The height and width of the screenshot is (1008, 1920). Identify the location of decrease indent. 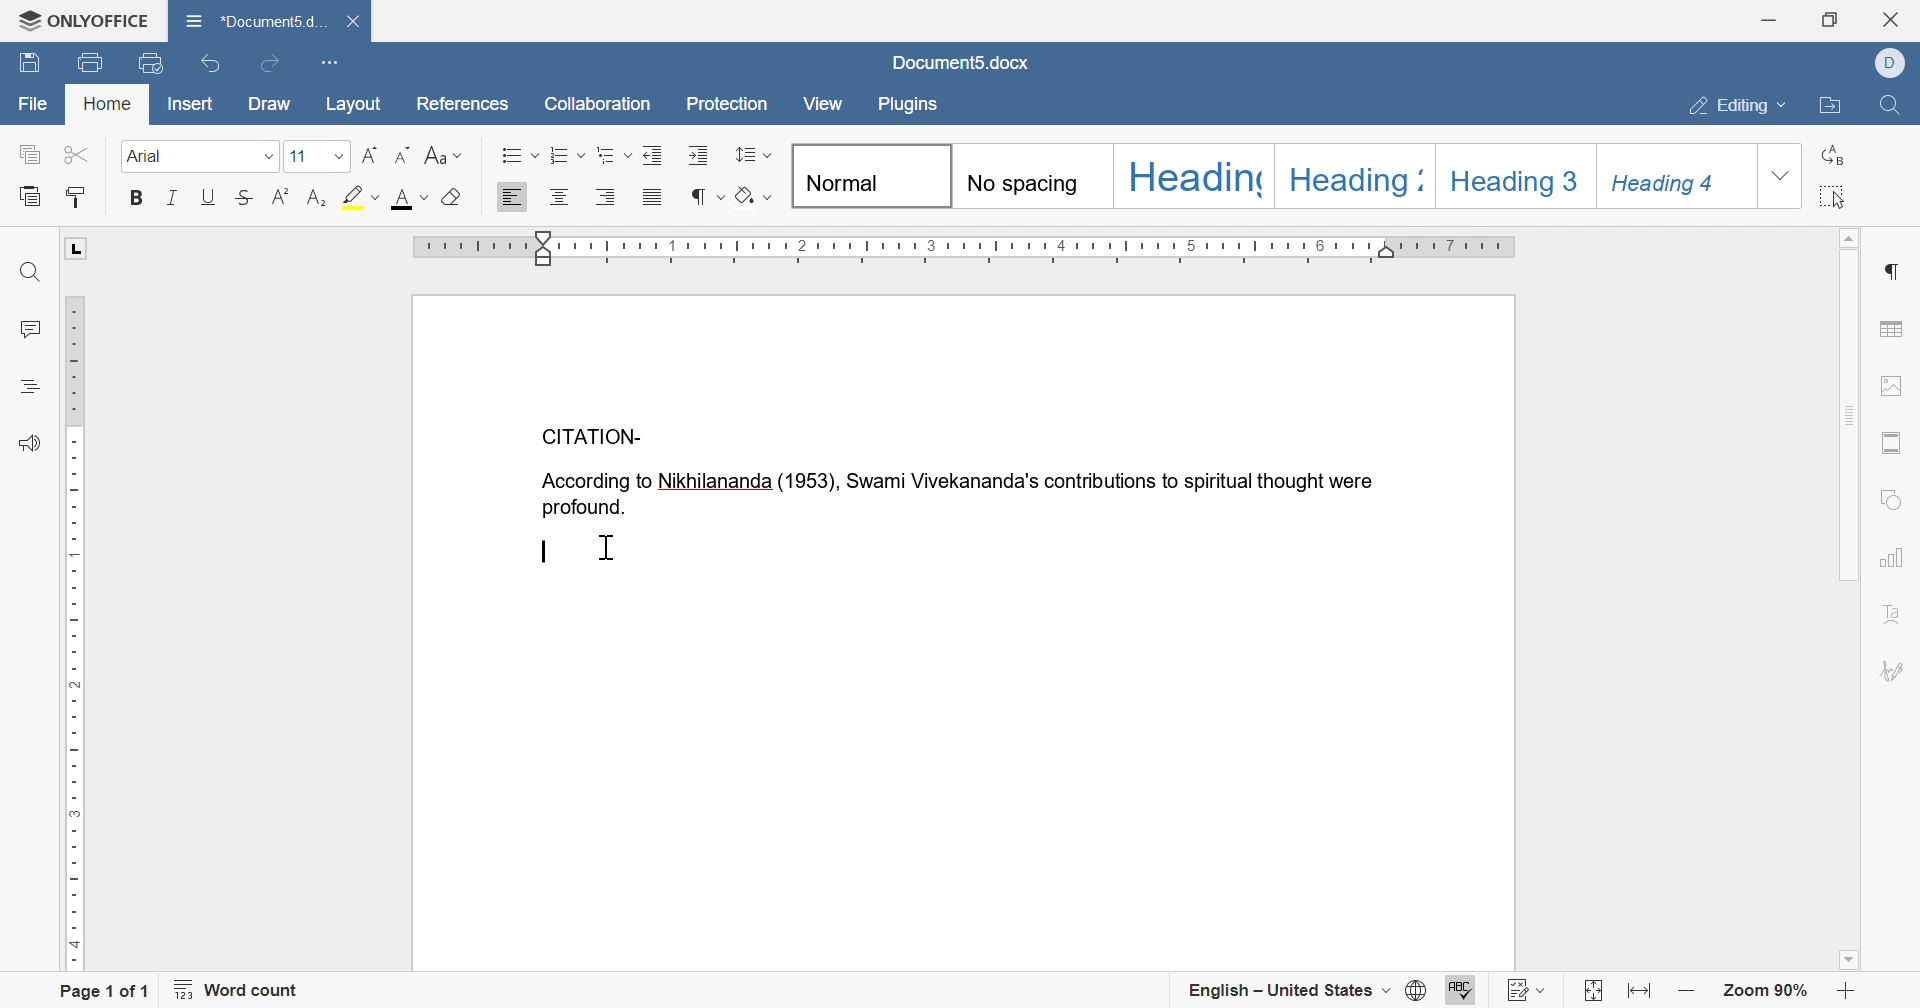
(656, 157).